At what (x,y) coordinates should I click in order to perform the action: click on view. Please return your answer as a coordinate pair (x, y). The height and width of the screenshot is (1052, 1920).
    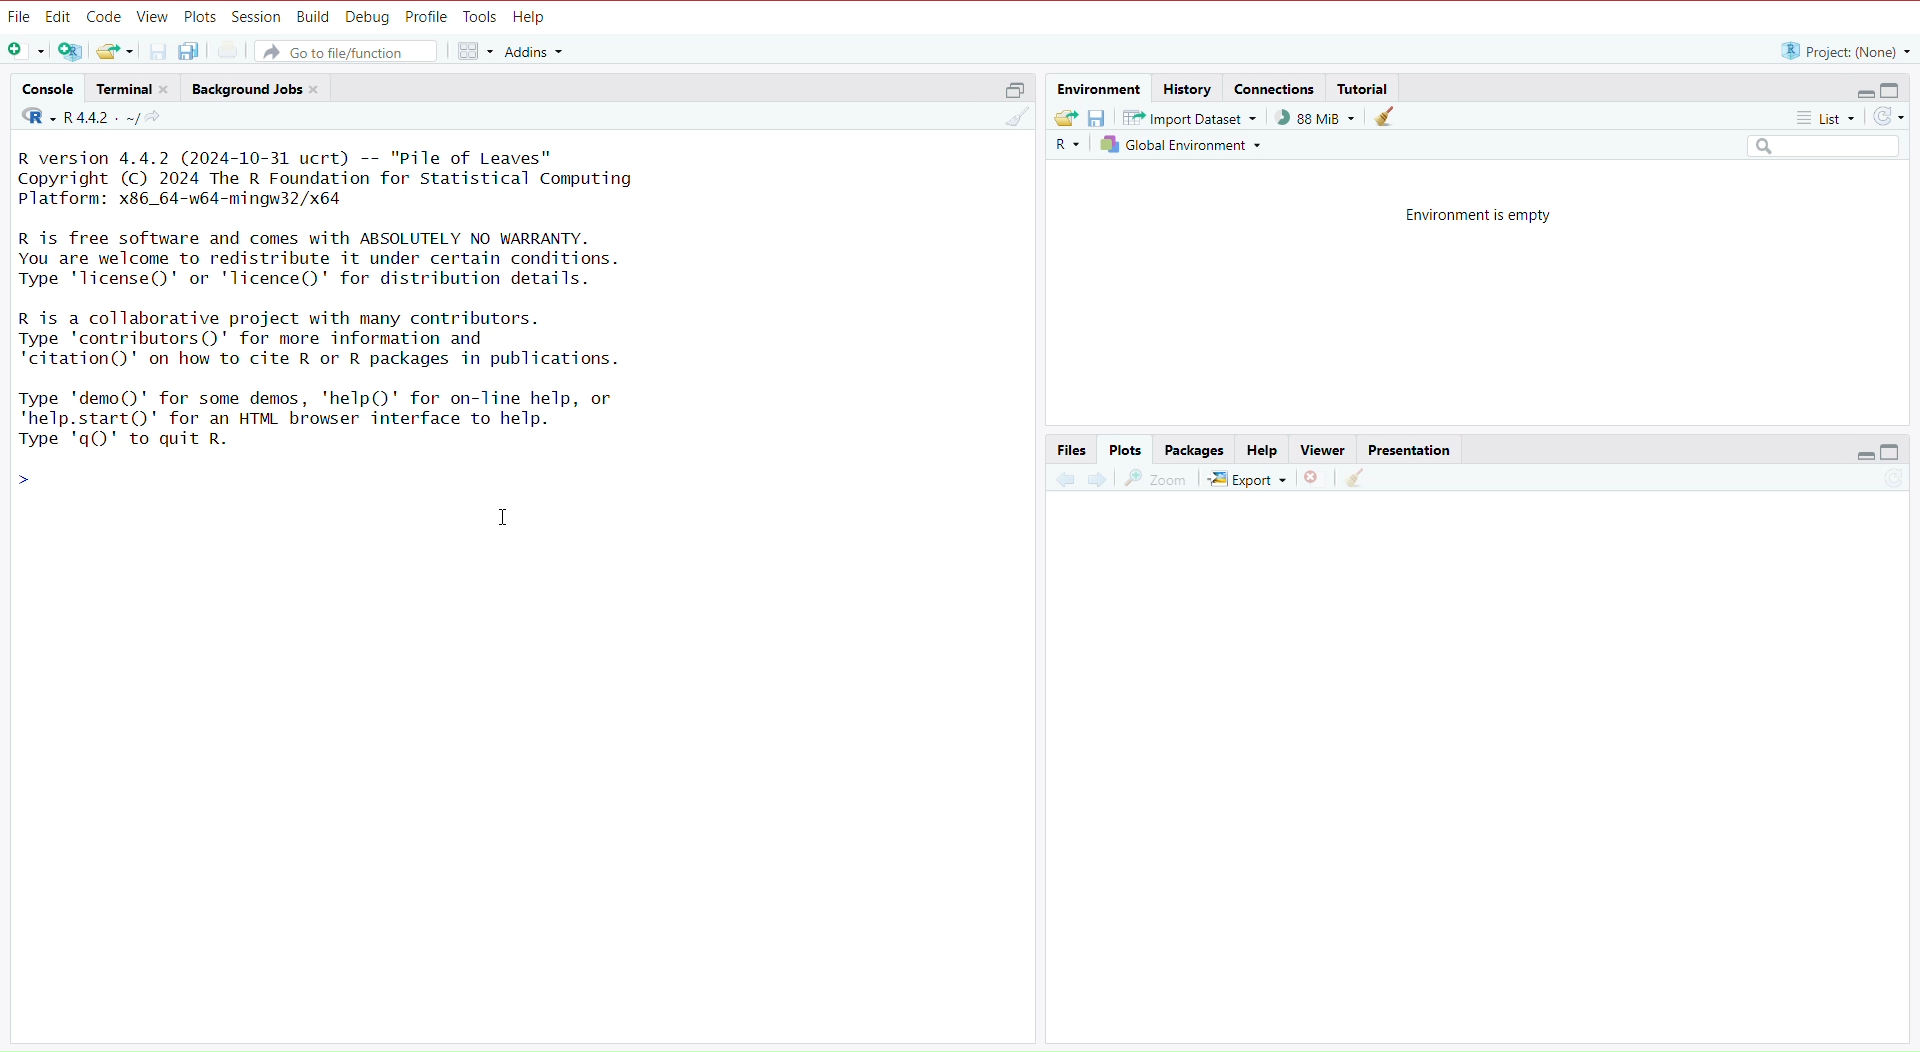
    Looking at the image, I should click on (1322, 449).